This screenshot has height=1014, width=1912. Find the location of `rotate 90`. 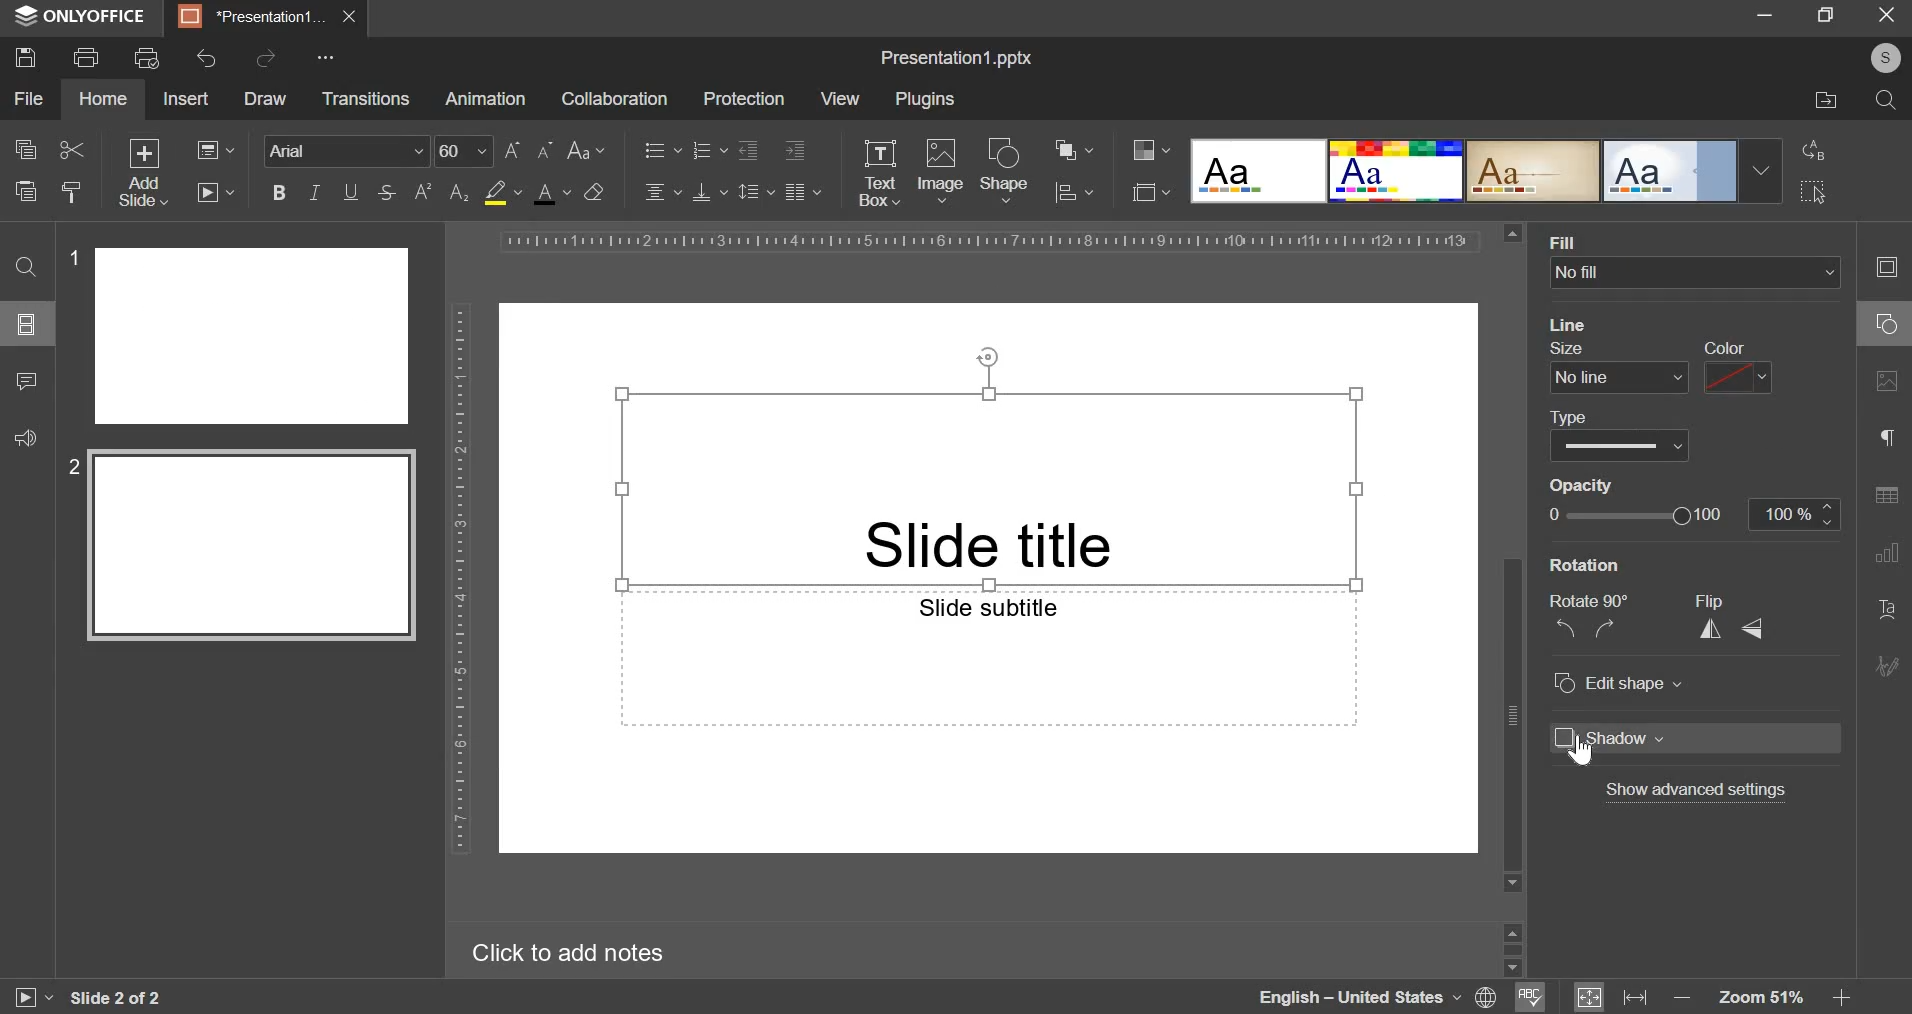

rotate 90 is located at coordinates (1591, 601).